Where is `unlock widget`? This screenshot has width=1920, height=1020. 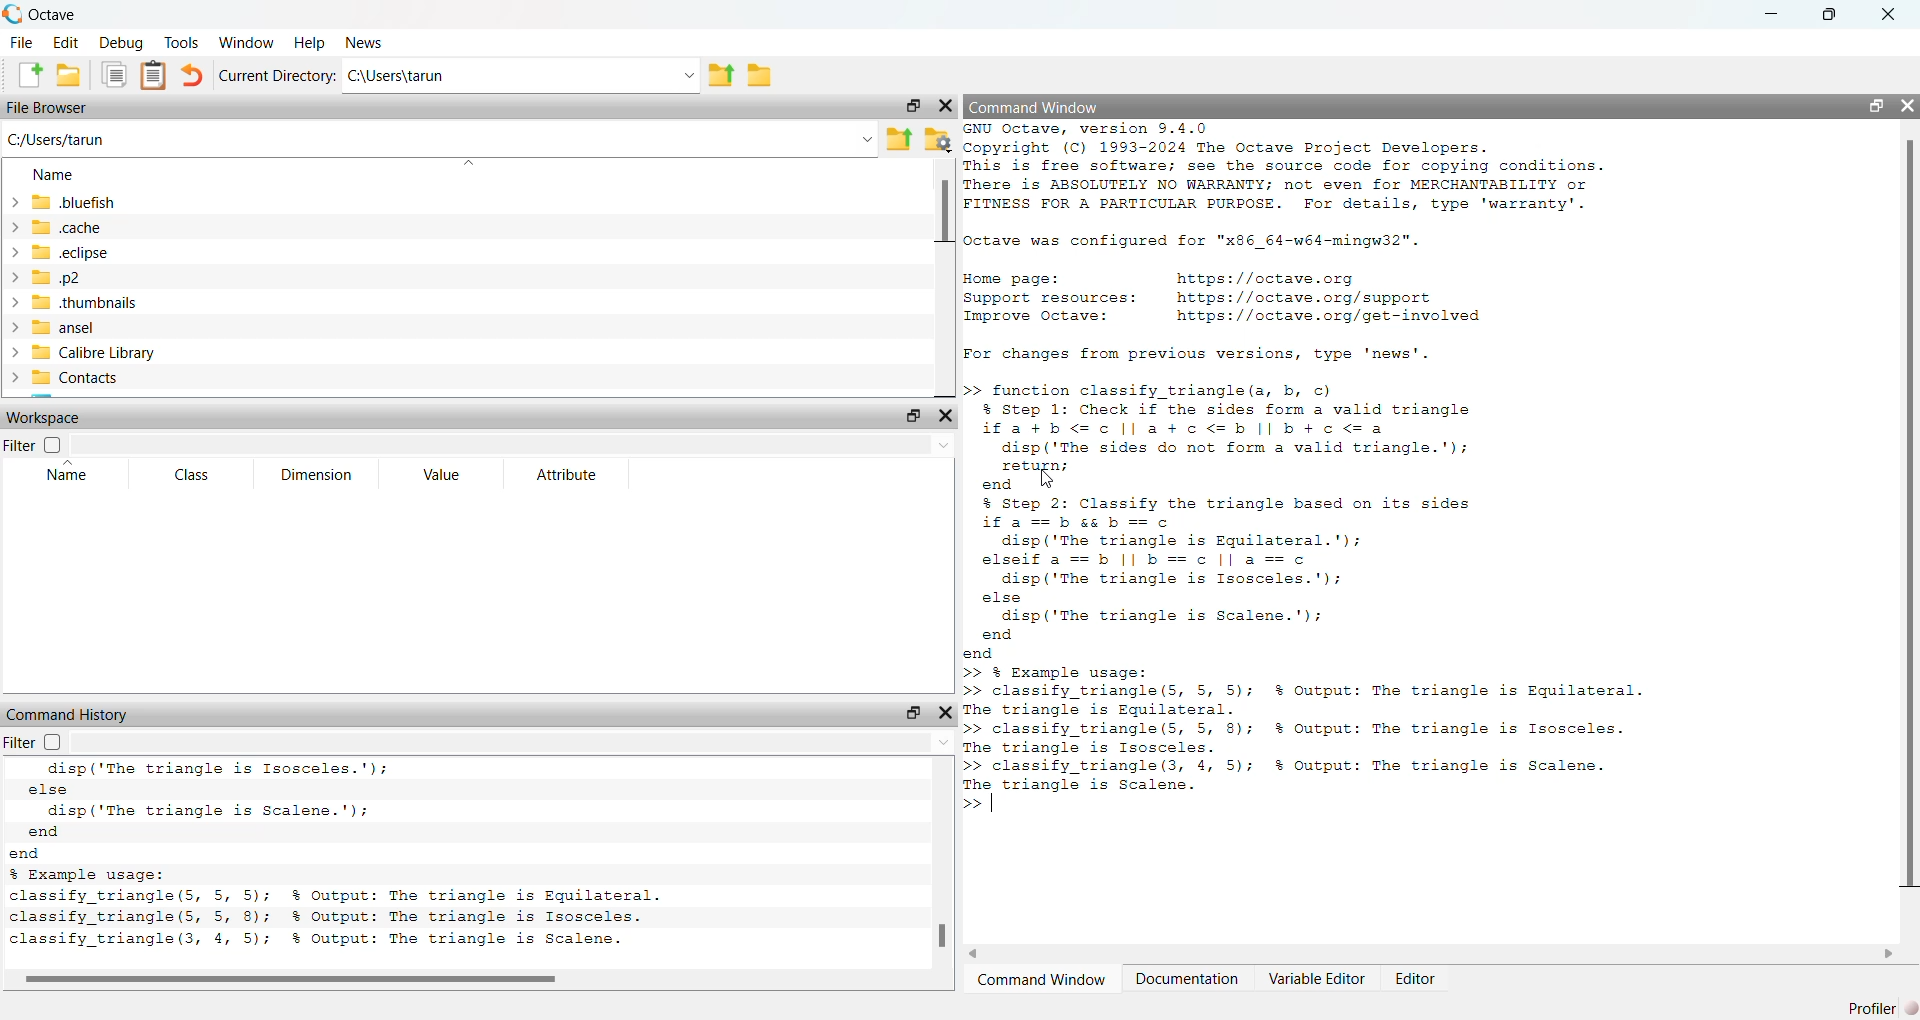
unlock widget is located at coordinates (1870, 104).